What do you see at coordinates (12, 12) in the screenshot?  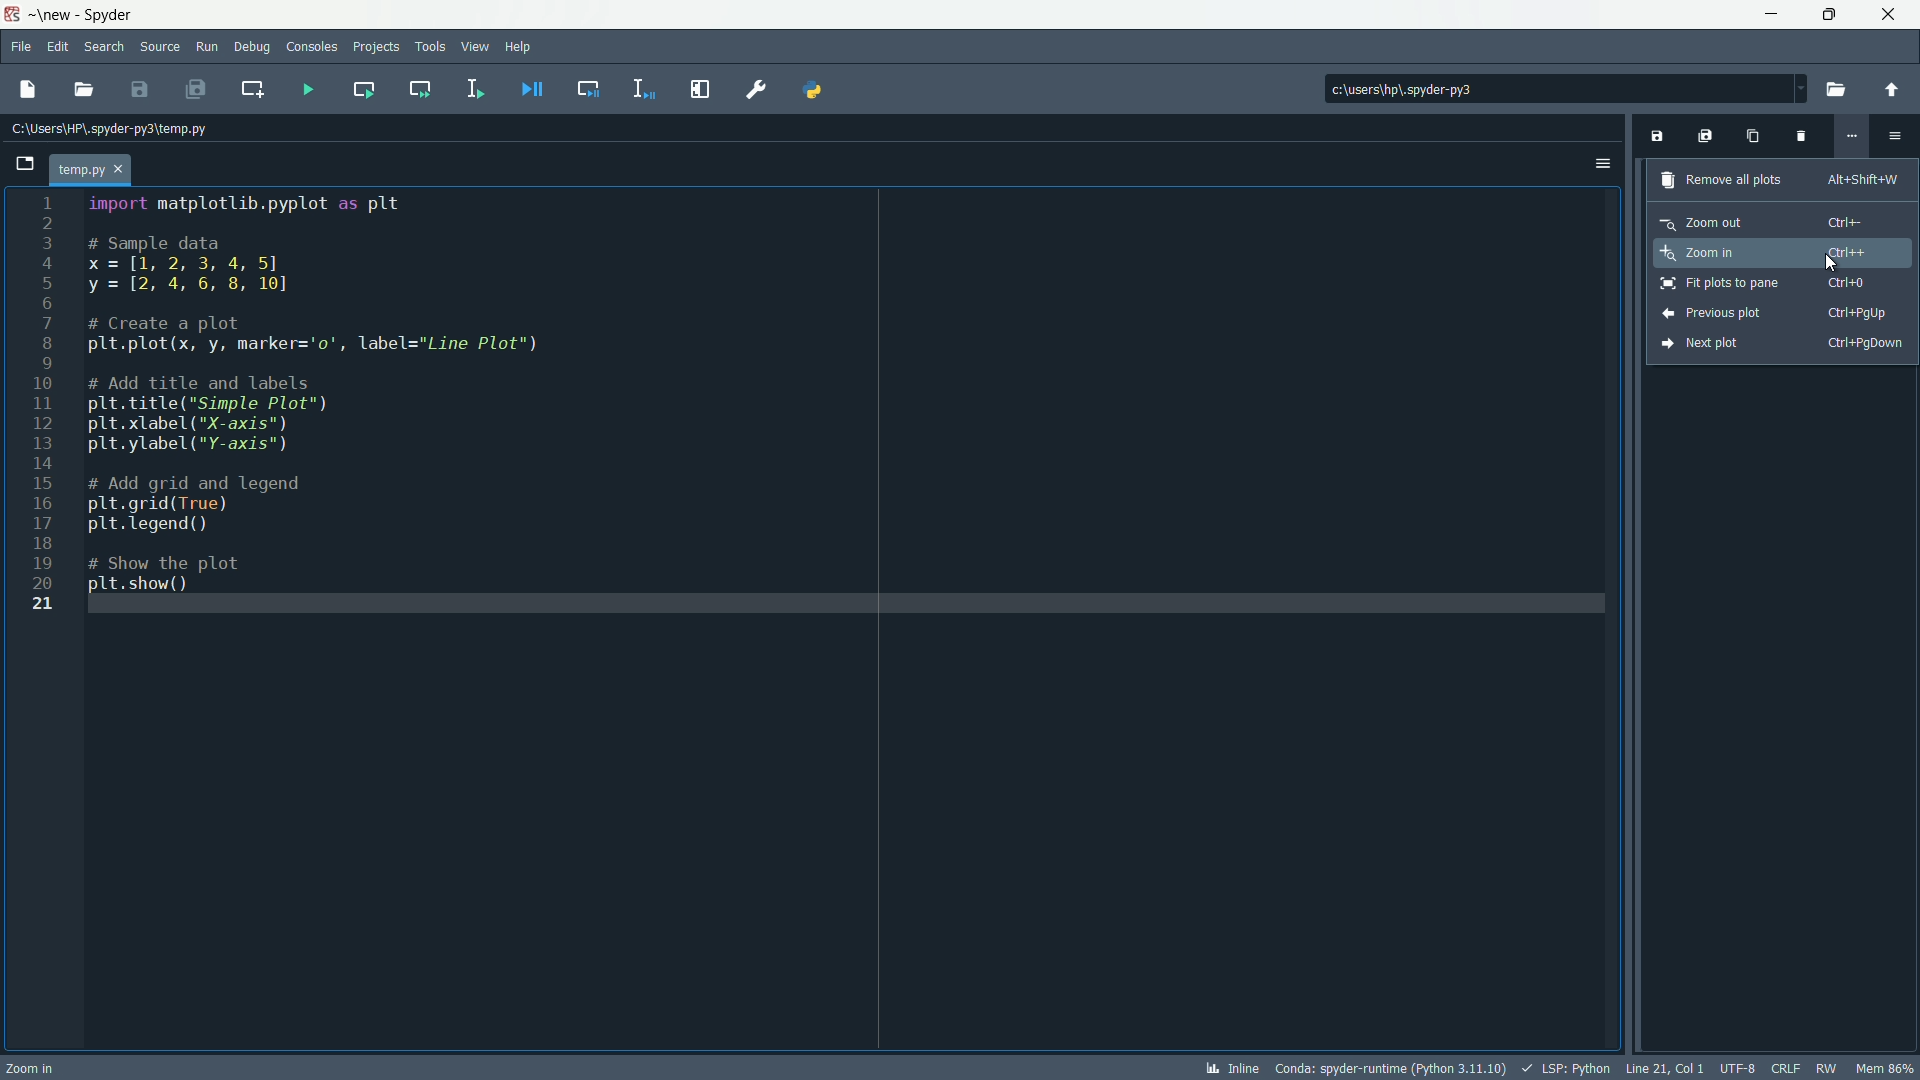 I see `app icon` at bounding box center [12, 12].